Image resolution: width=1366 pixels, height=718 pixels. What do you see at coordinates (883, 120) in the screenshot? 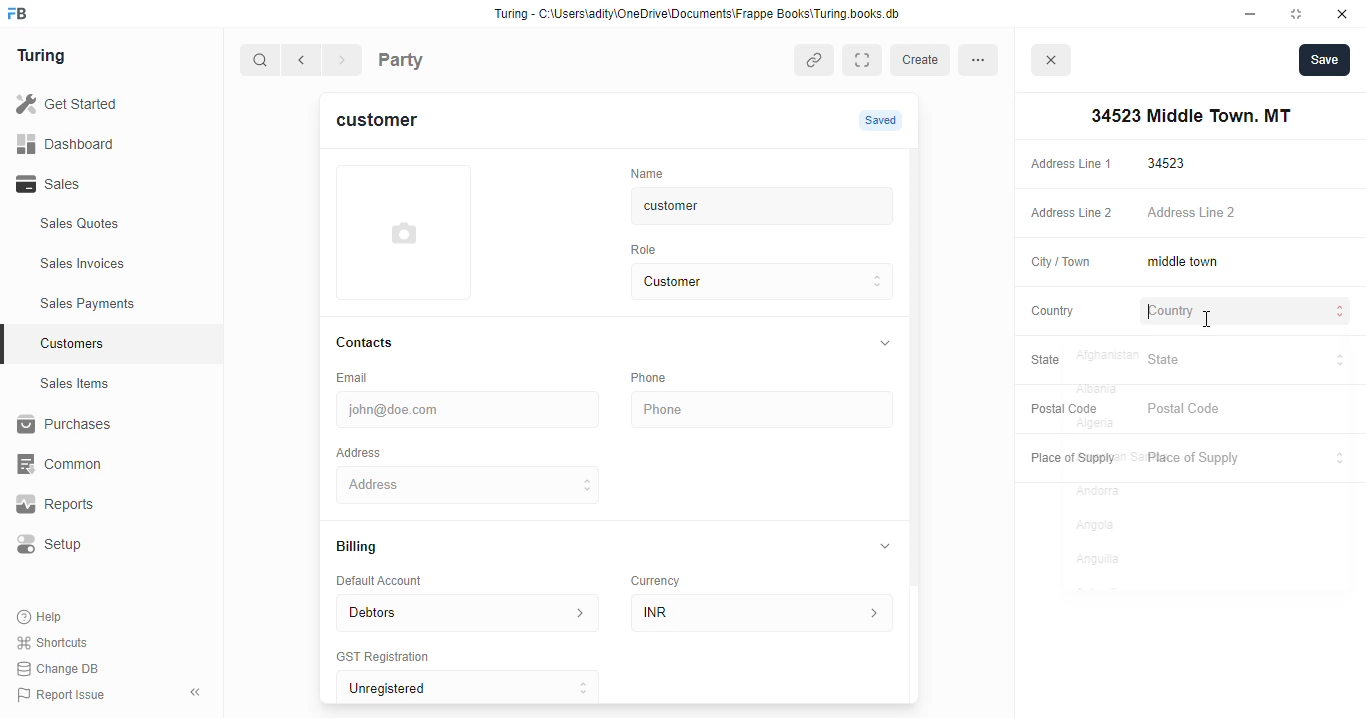
I see `Saved` at bounding box center [883, 120].